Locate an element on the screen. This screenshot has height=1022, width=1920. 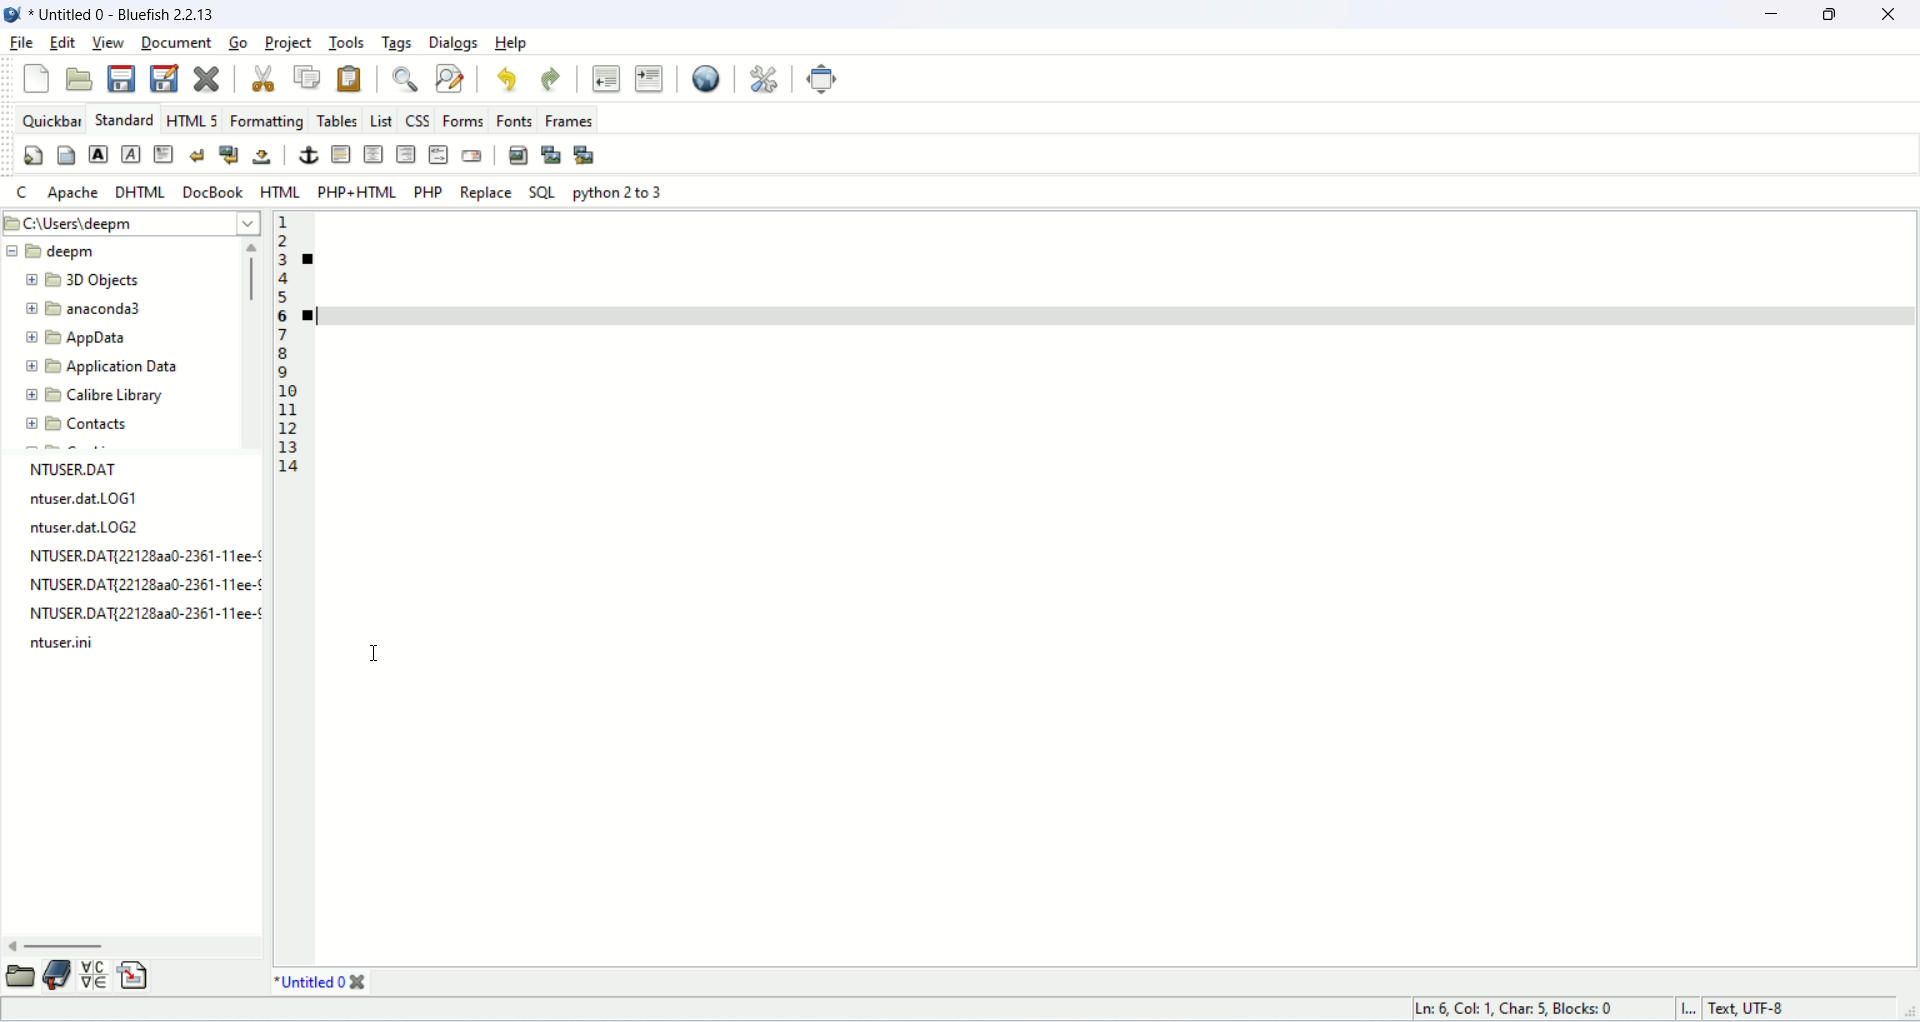
new file is located at coordinates (36, 79).